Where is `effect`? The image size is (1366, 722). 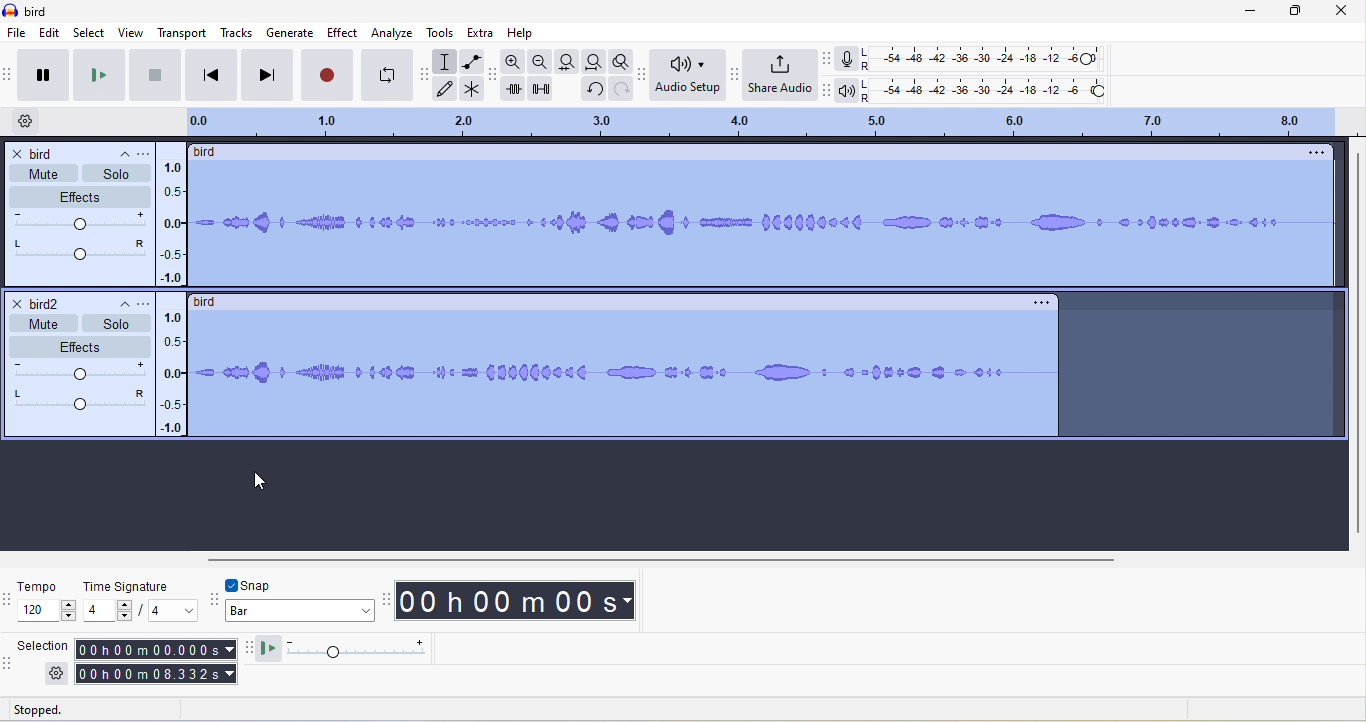
effect is located at coordinates (340, 32).